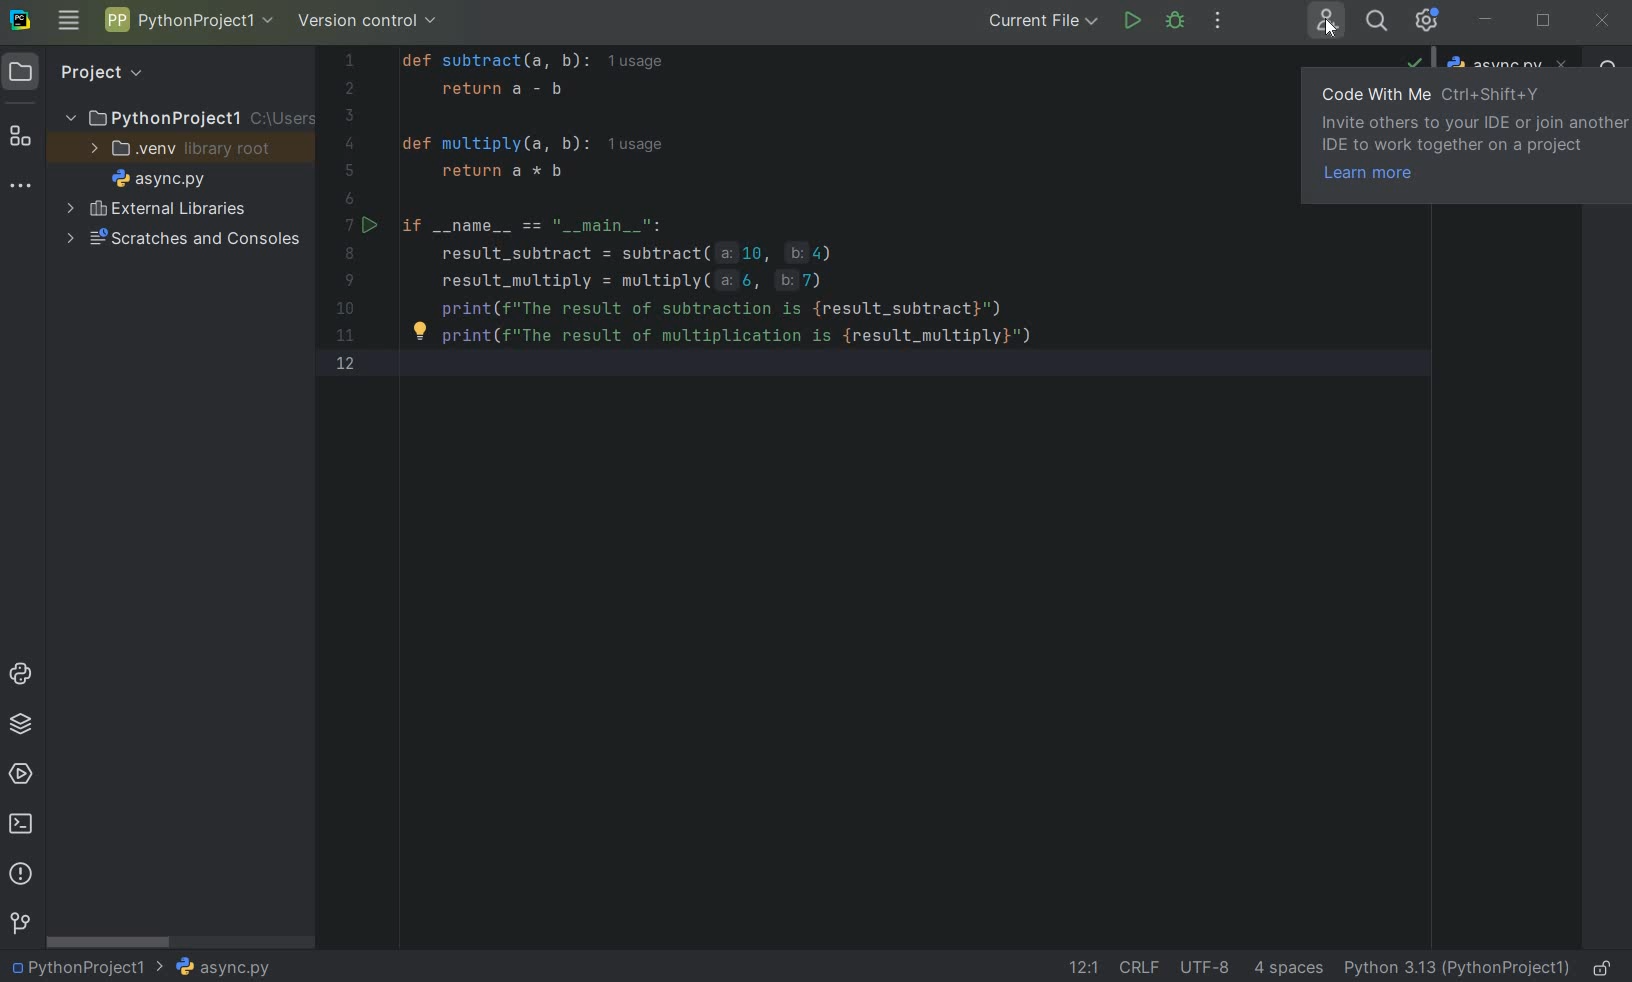  Describe the element at coordinates (1212, 967) in the screenshot. I see `FILE ENCODING` at that location.